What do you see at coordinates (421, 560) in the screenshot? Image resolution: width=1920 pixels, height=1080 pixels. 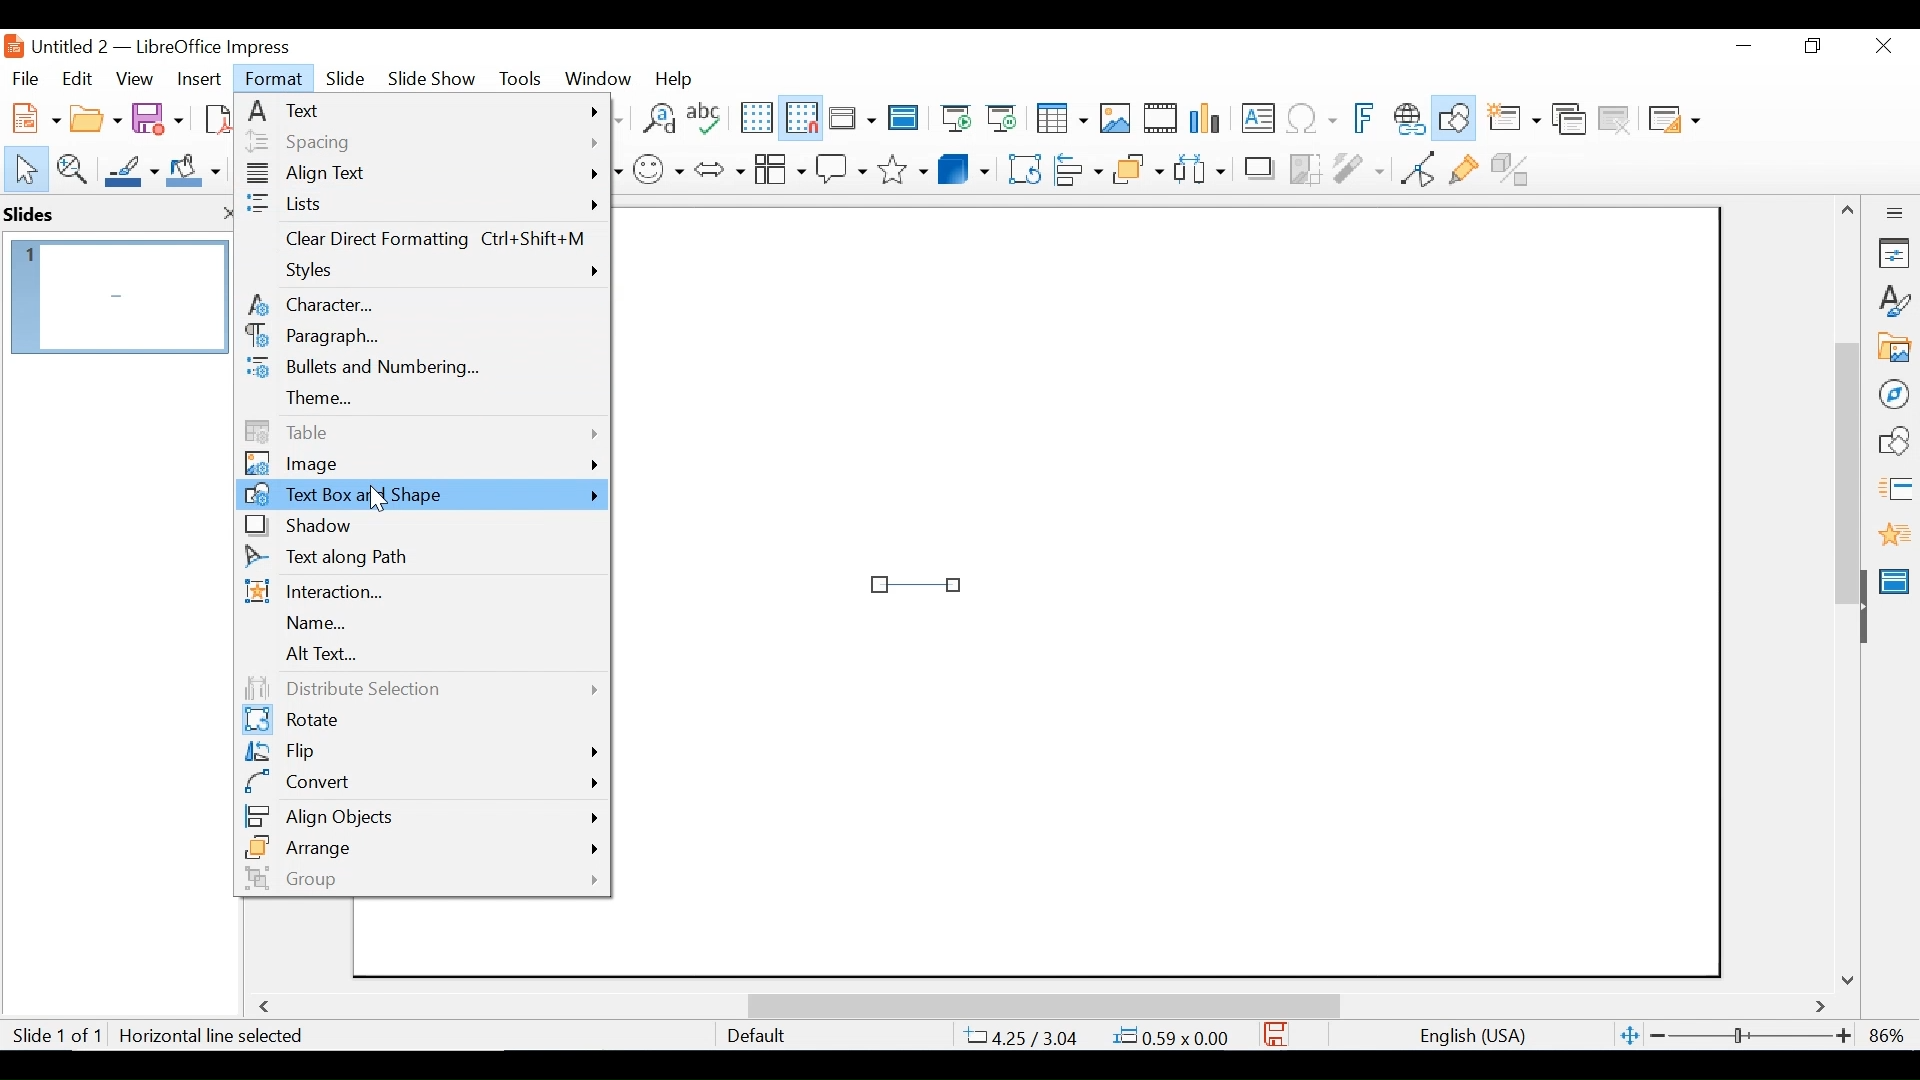 I see `Text along path` at bounding box center [421, 560].